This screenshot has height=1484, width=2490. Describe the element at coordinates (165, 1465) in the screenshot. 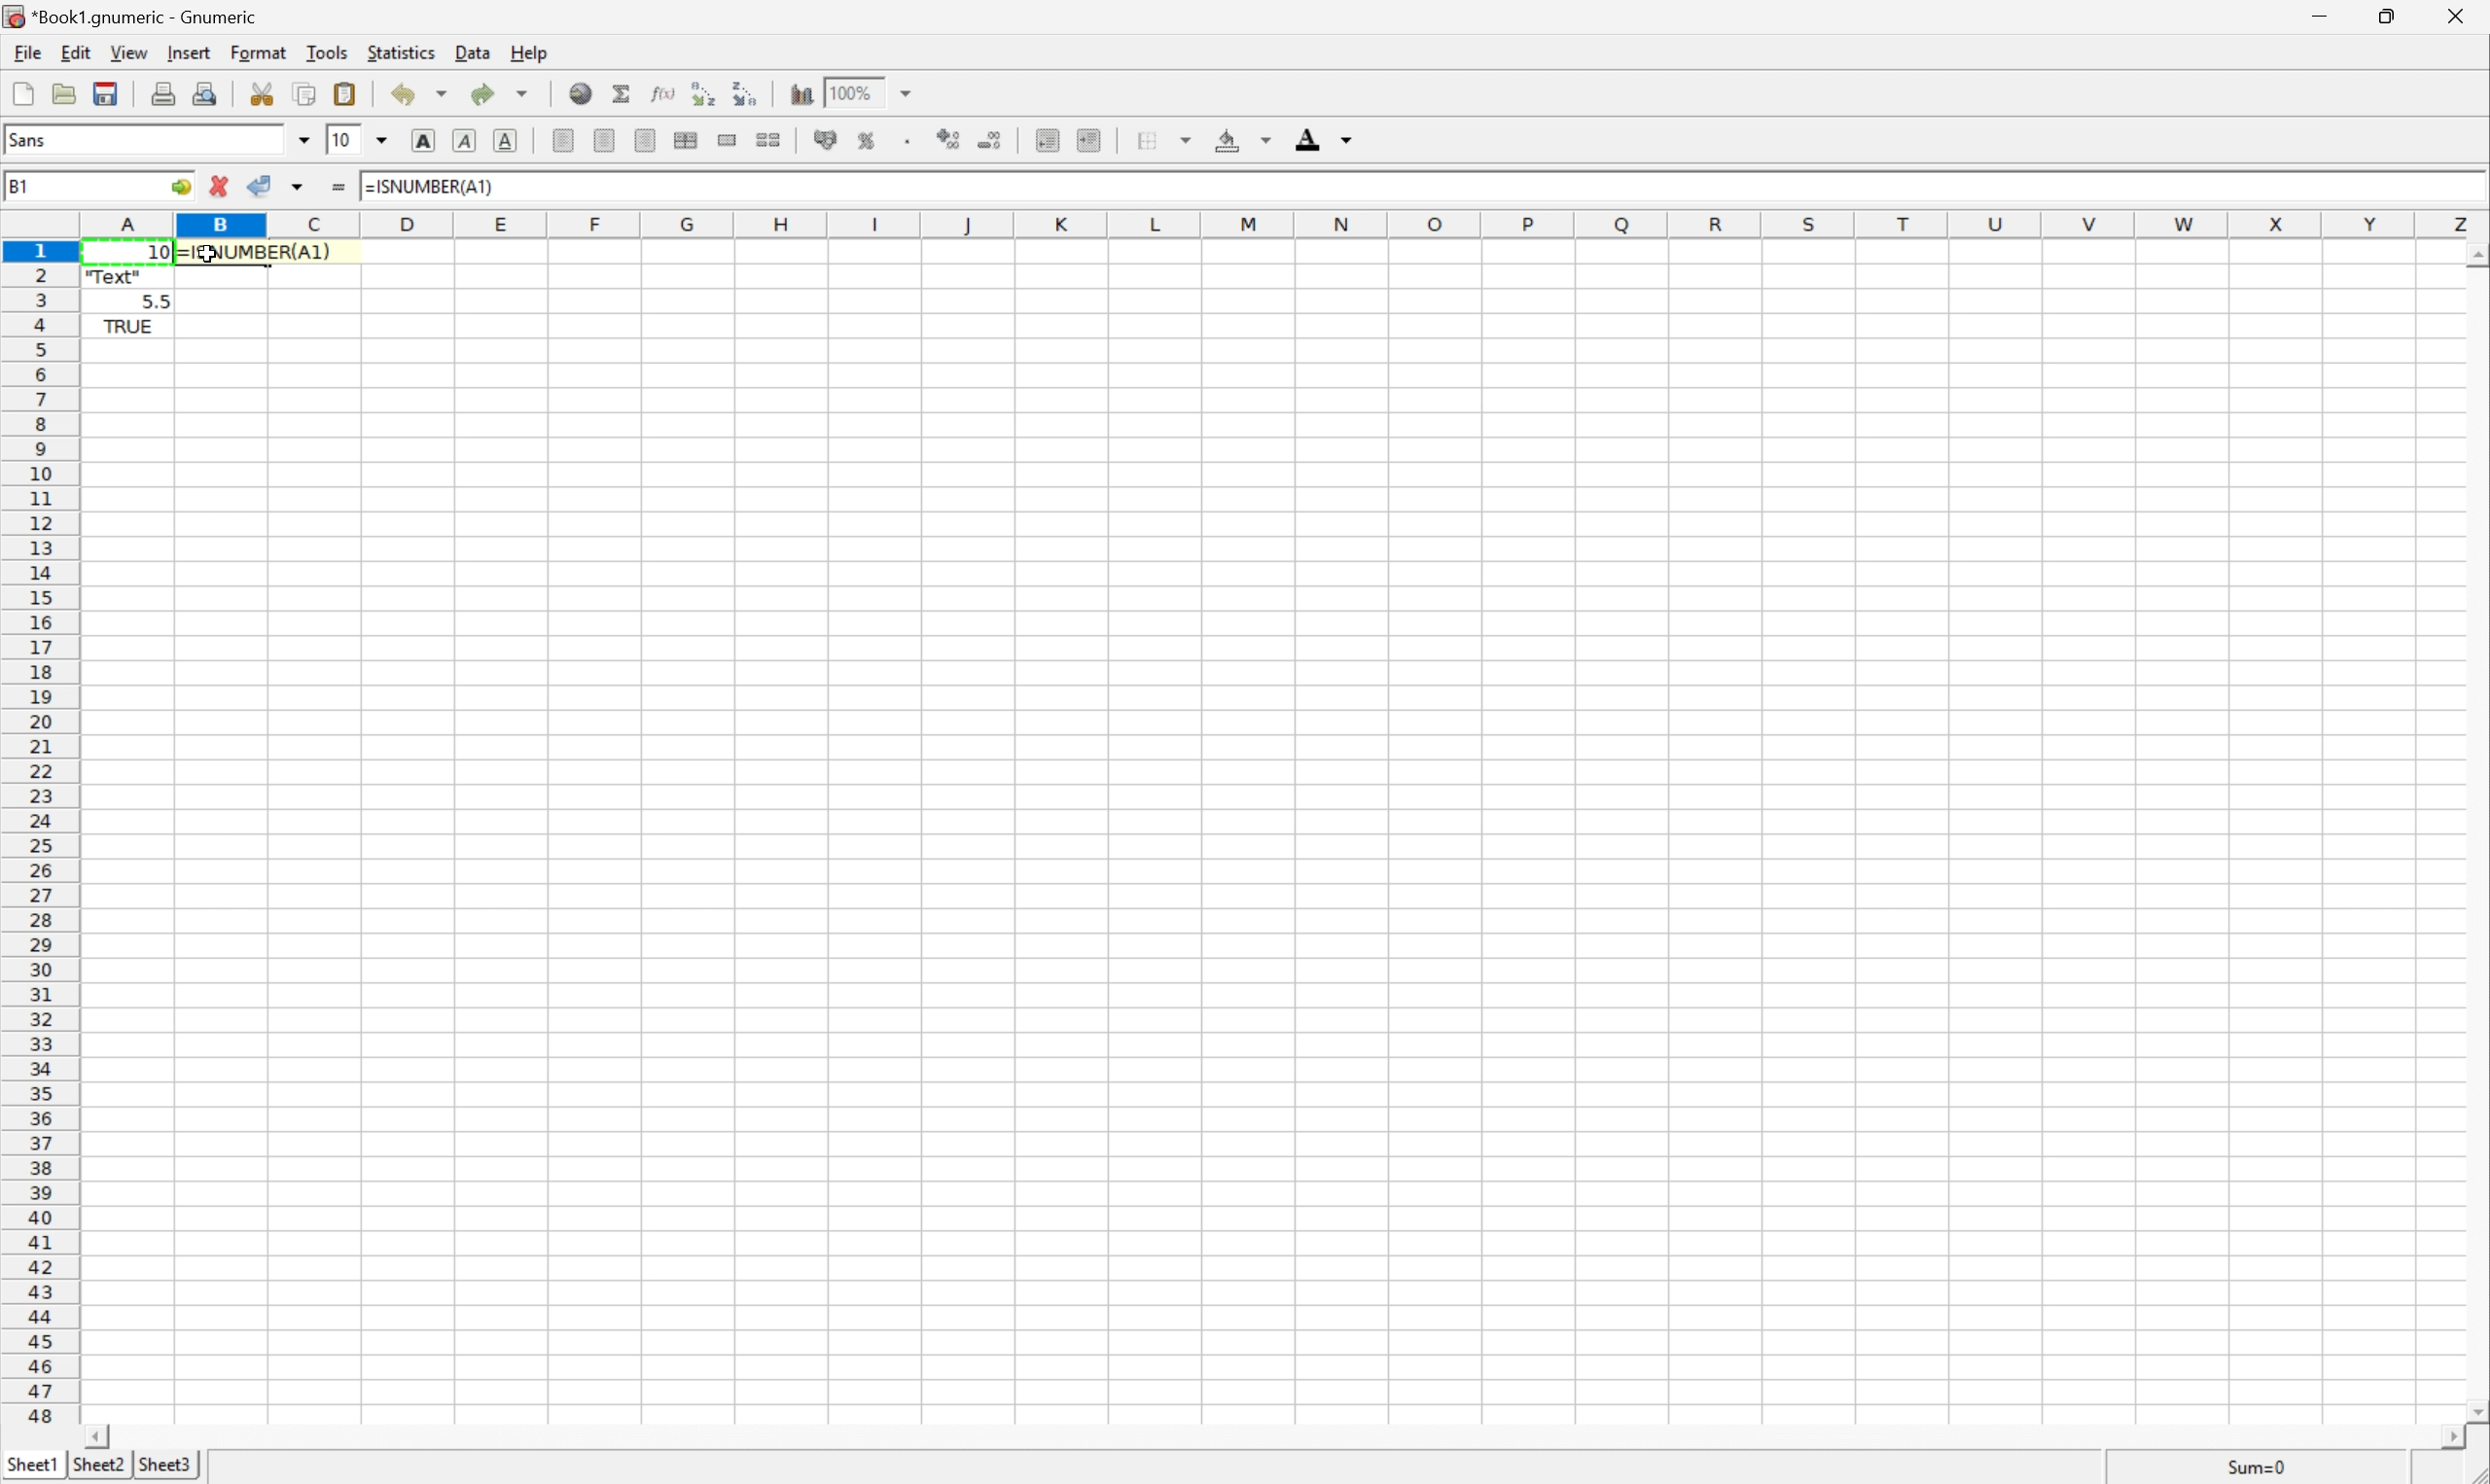

I see `Sheet3` at that location.